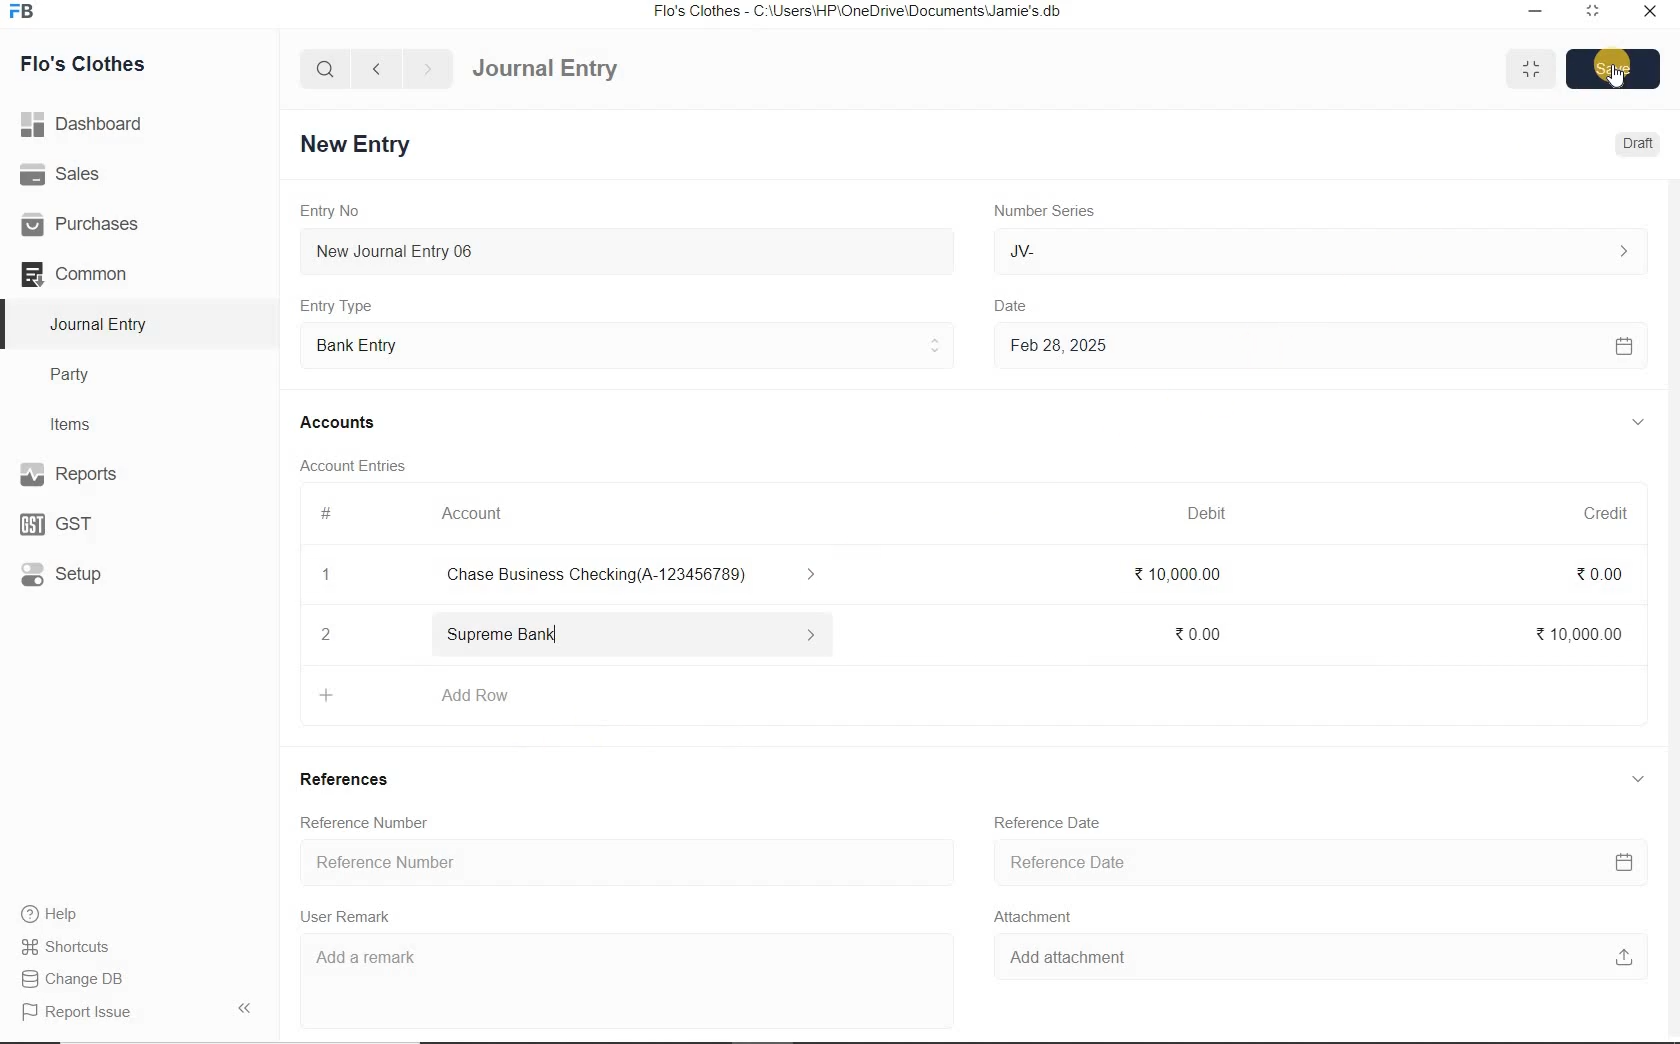 This screenshot has height=1044, width=1680. Describe the element at coordinates (623, 962) in the screenshot. I see `Add a remark` at that location.